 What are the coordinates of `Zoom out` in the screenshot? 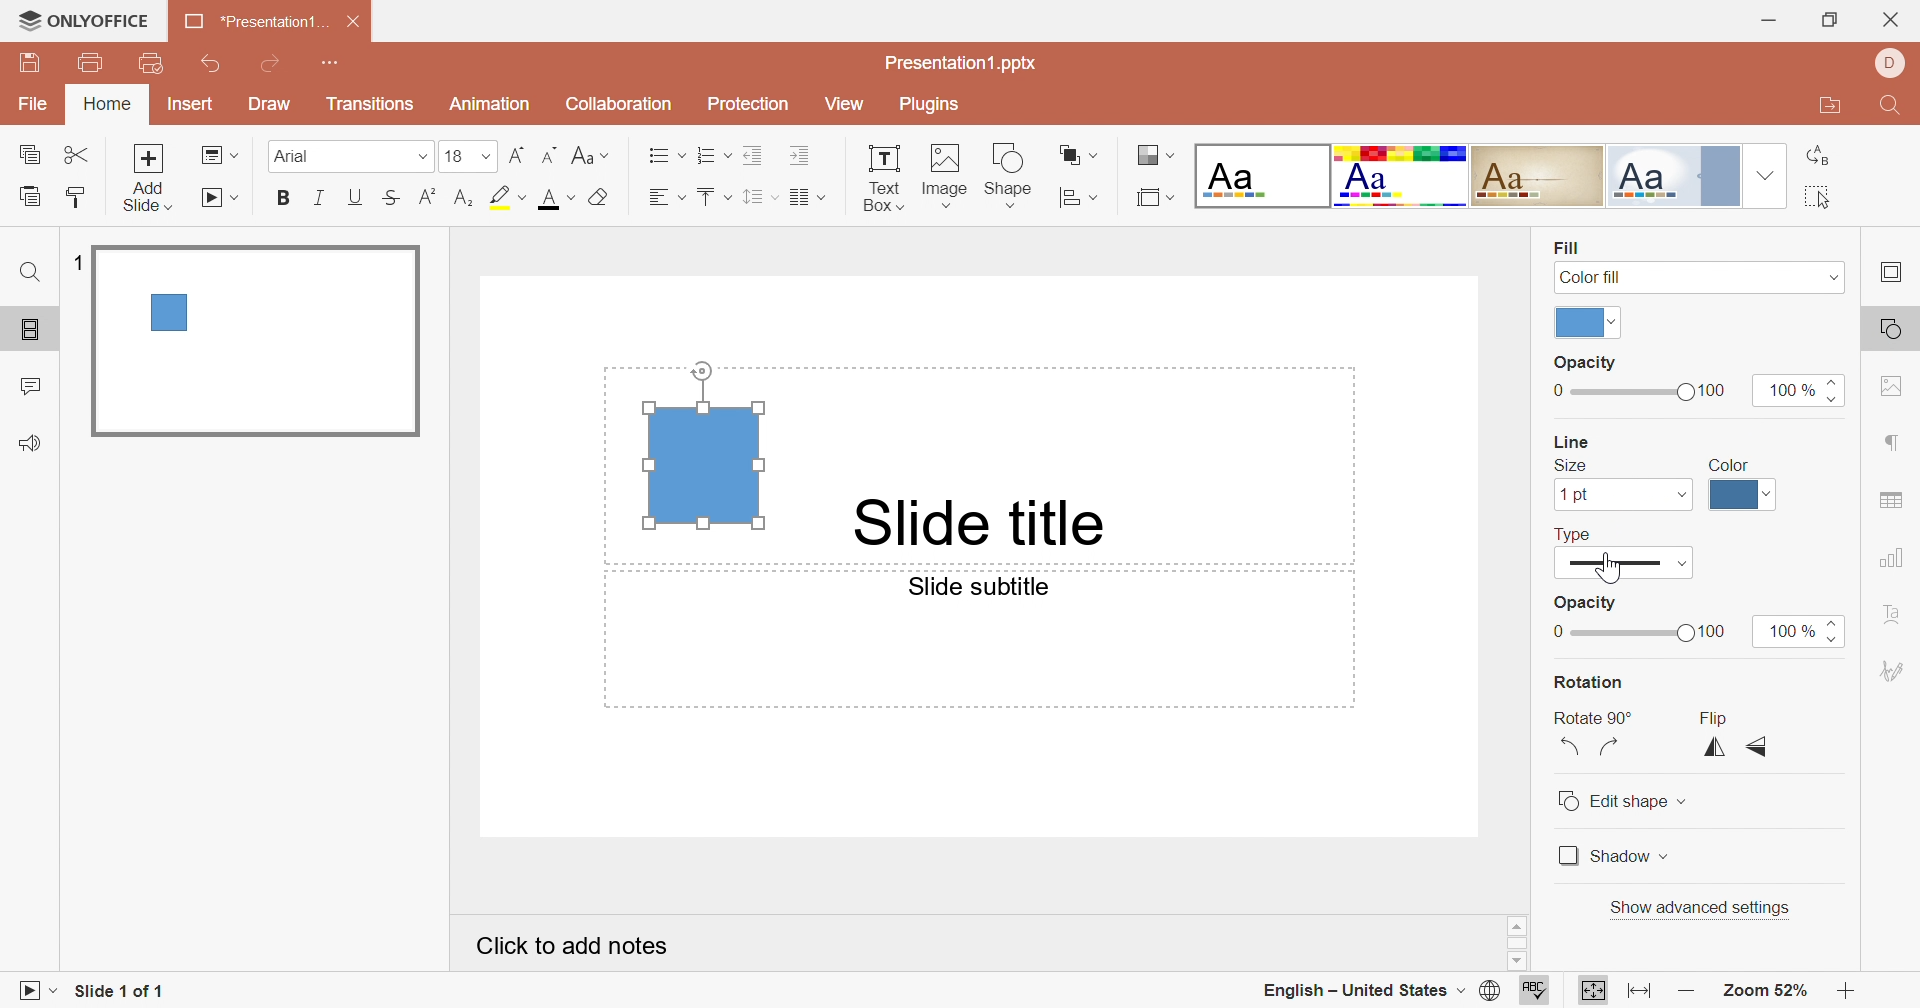 It's located at (1681, 989).